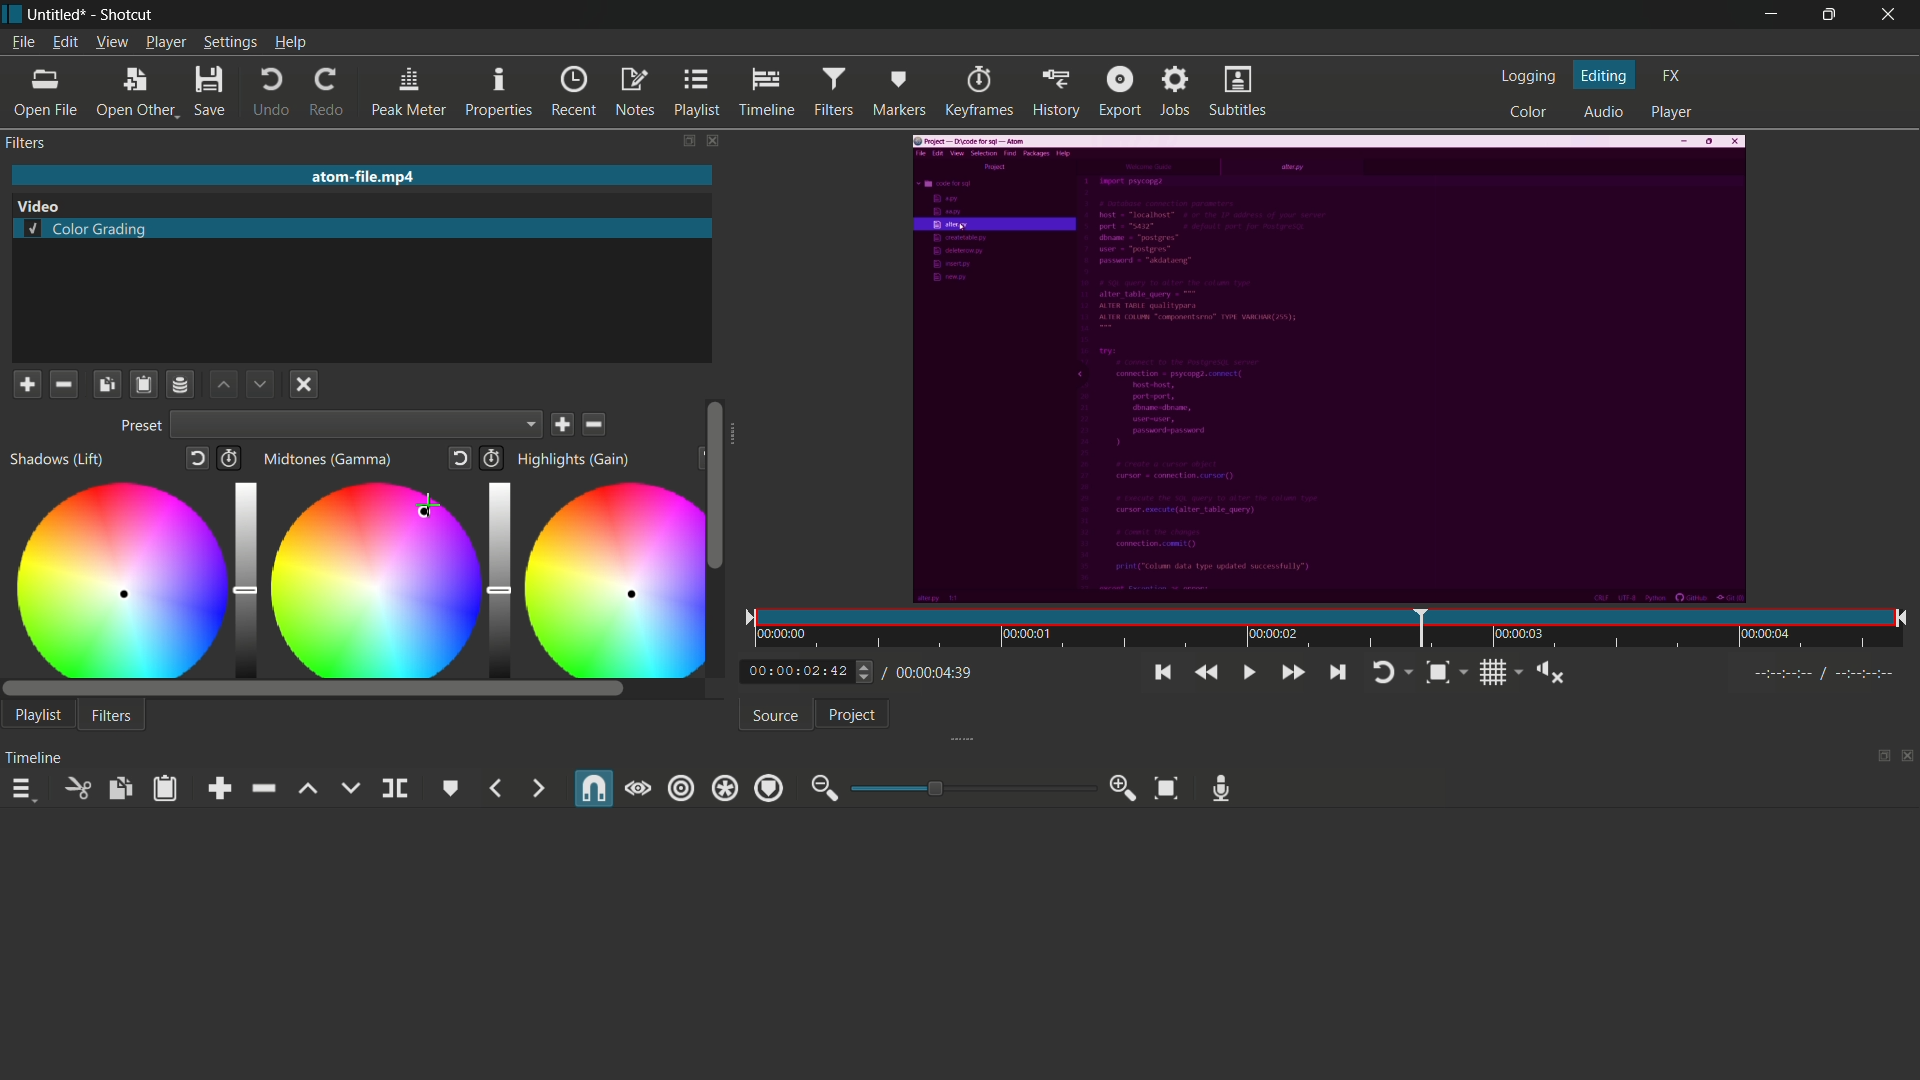 This screenshot has width=1920, height=1080. Describe the element at coordinates (208, 95) in the screenshot. I see `save` at that location.